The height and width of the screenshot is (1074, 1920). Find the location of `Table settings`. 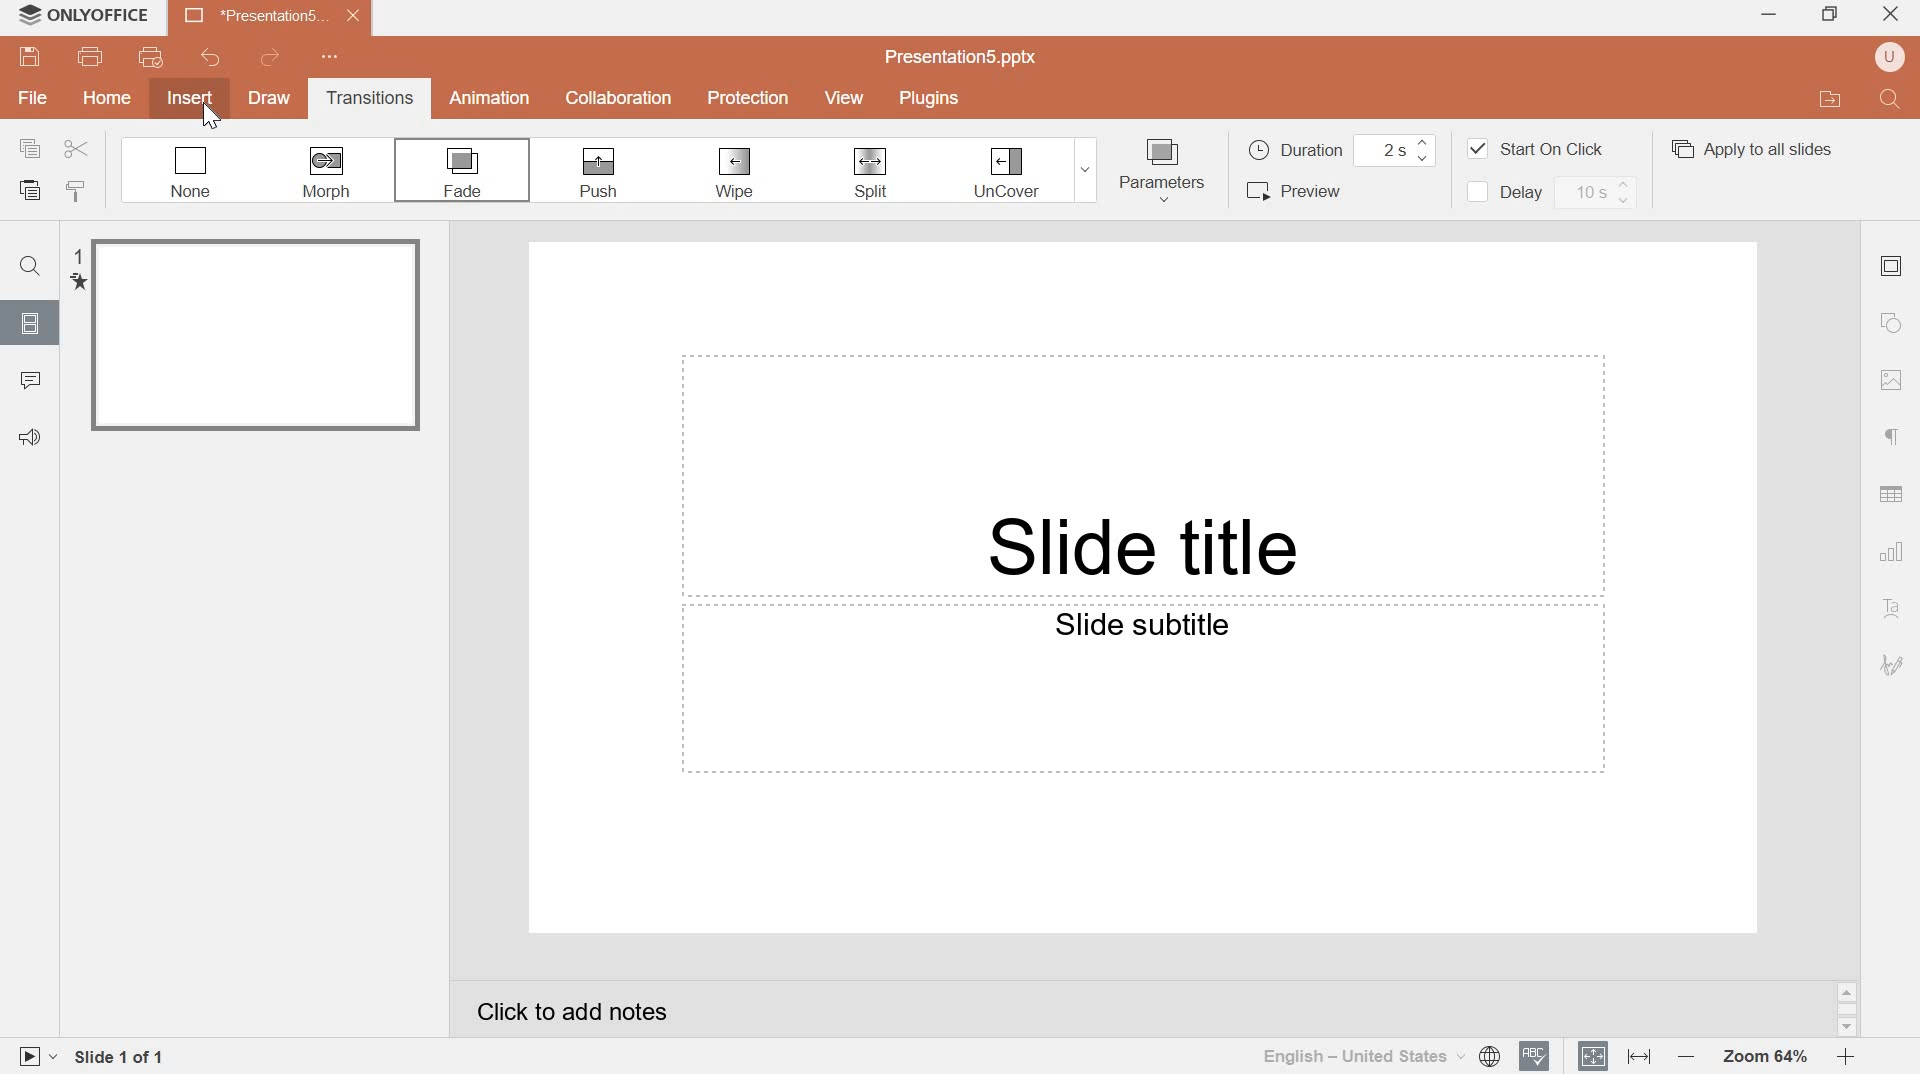

Table settings is located at coordinates (1891, 493).